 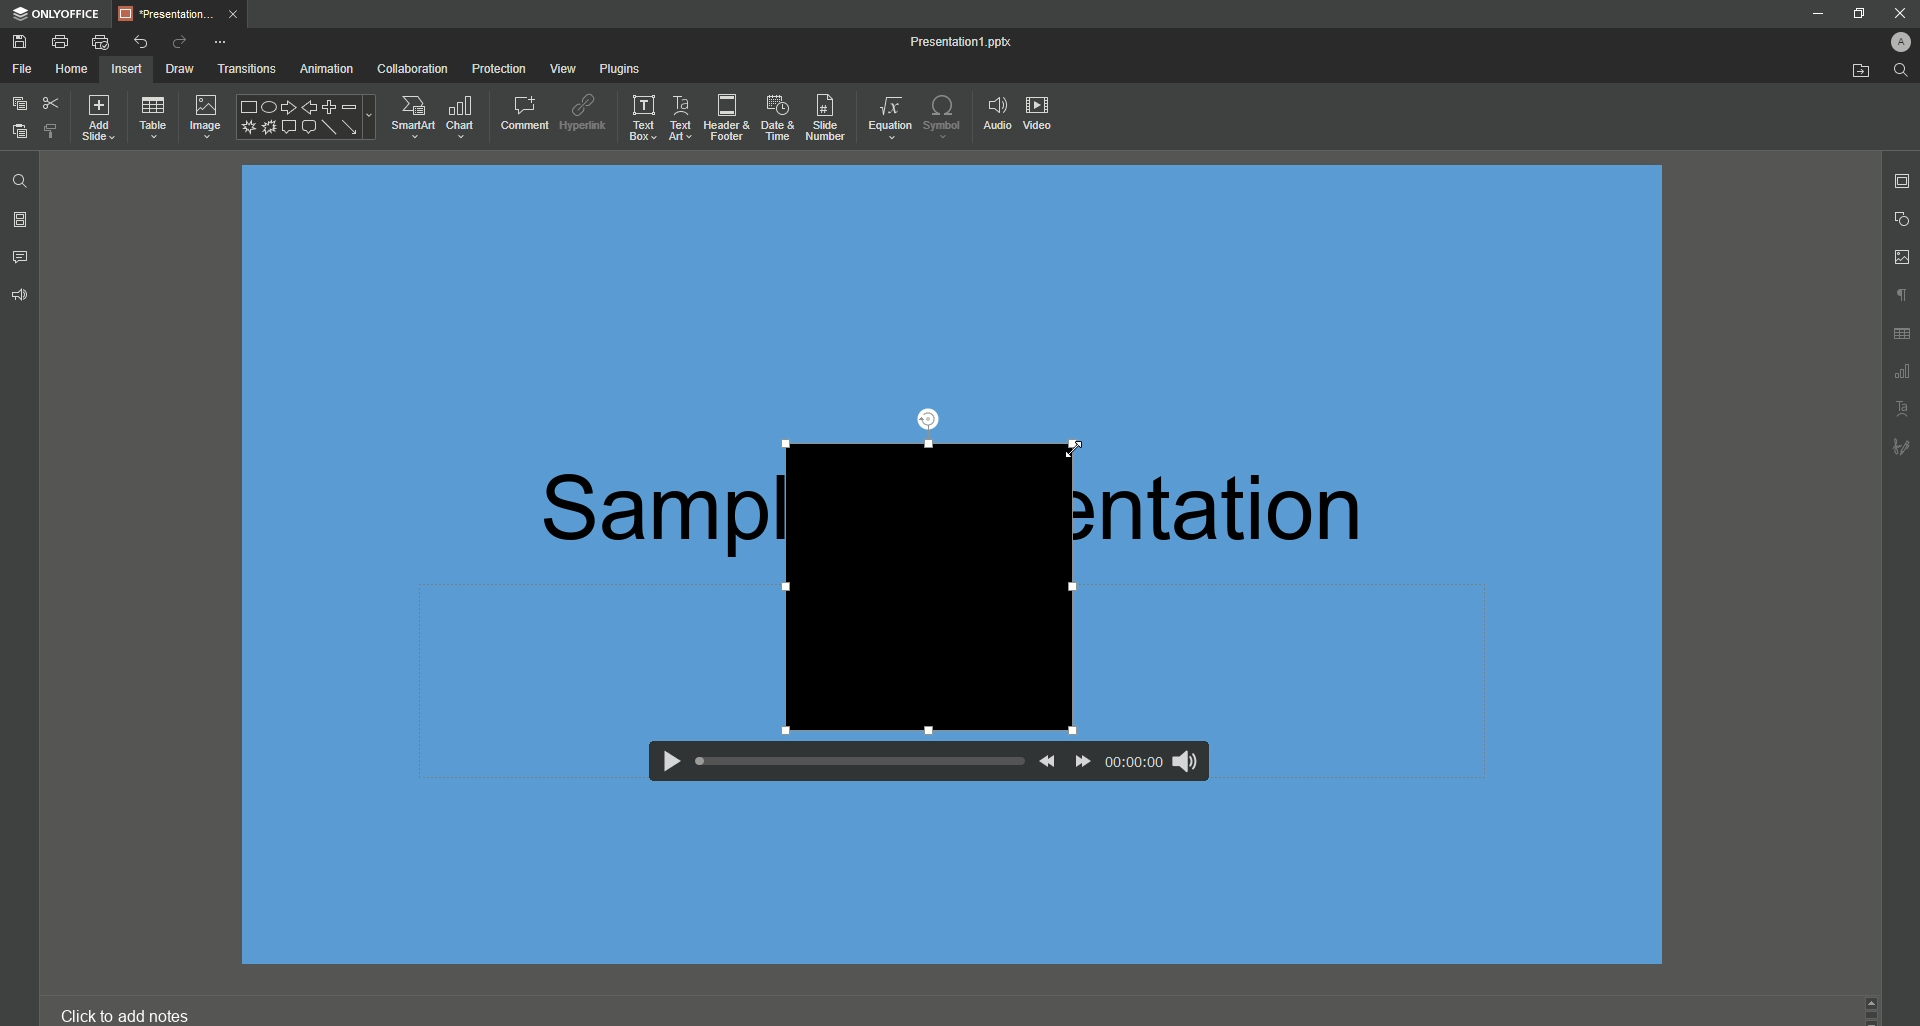 What do you see at coordinates (1903, 182) in the screenshot?
I see `Slide Settings` at bounding box center [1903, 182].